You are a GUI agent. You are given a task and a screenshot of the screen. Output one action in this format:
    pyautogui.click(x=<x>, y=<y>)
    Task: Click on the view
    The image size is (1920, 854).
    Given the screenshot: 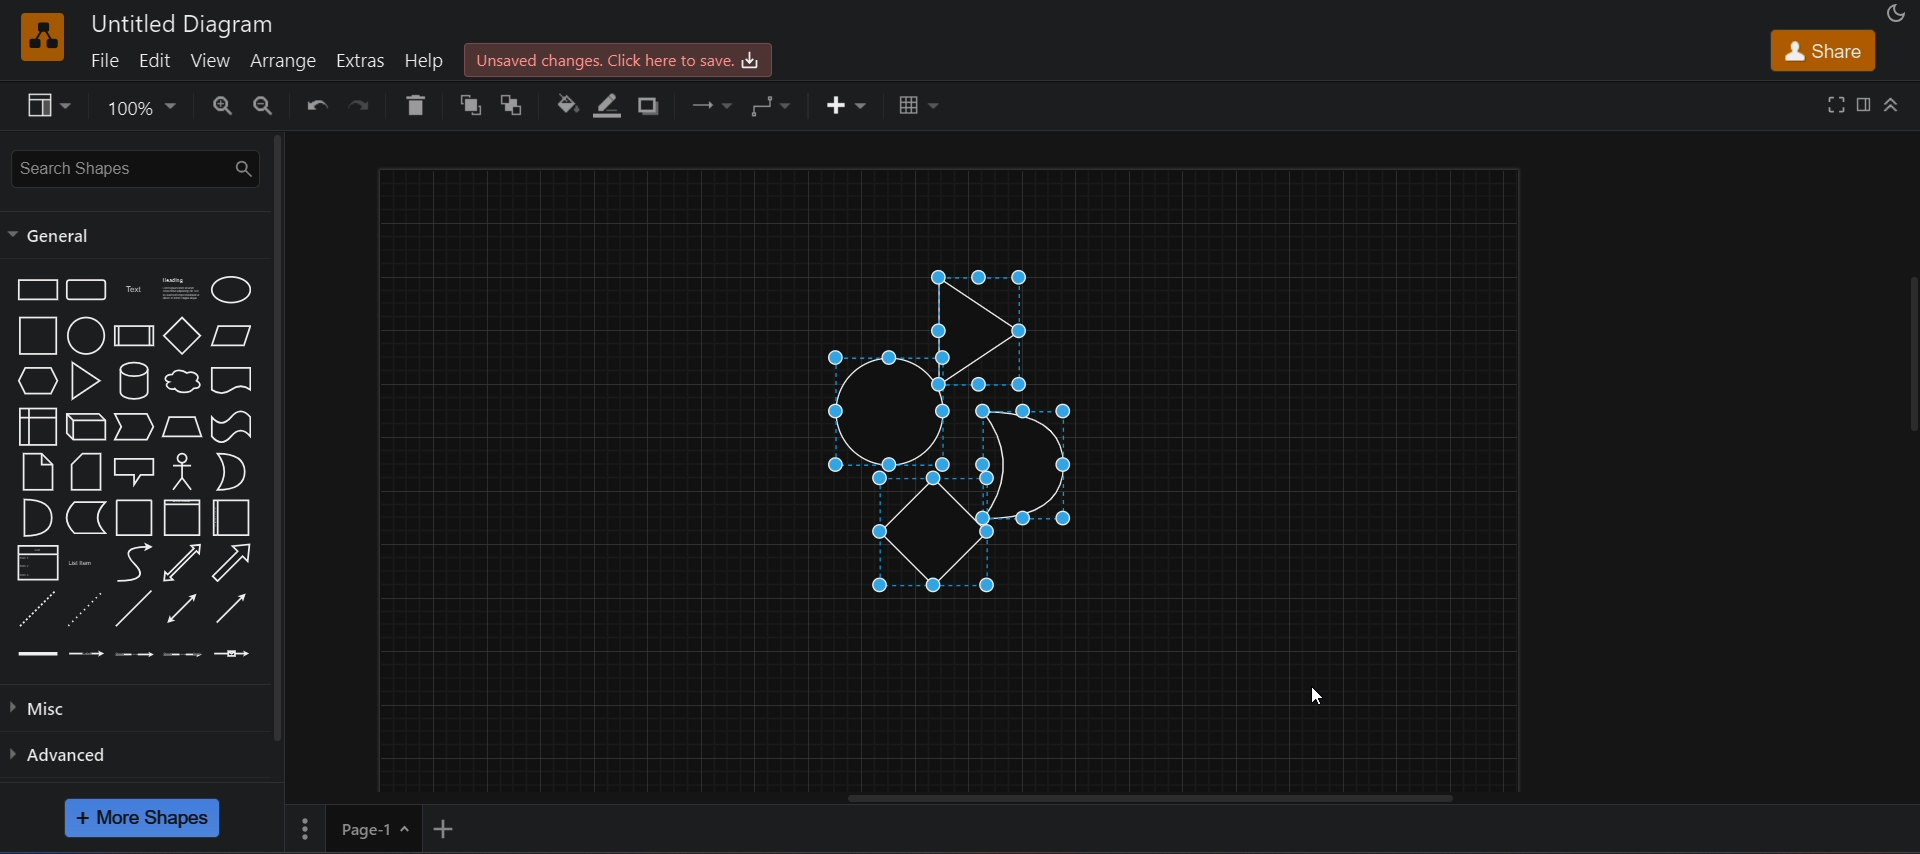 What is the action you would take?
    pyautogui.click(x=52, y=108)
    